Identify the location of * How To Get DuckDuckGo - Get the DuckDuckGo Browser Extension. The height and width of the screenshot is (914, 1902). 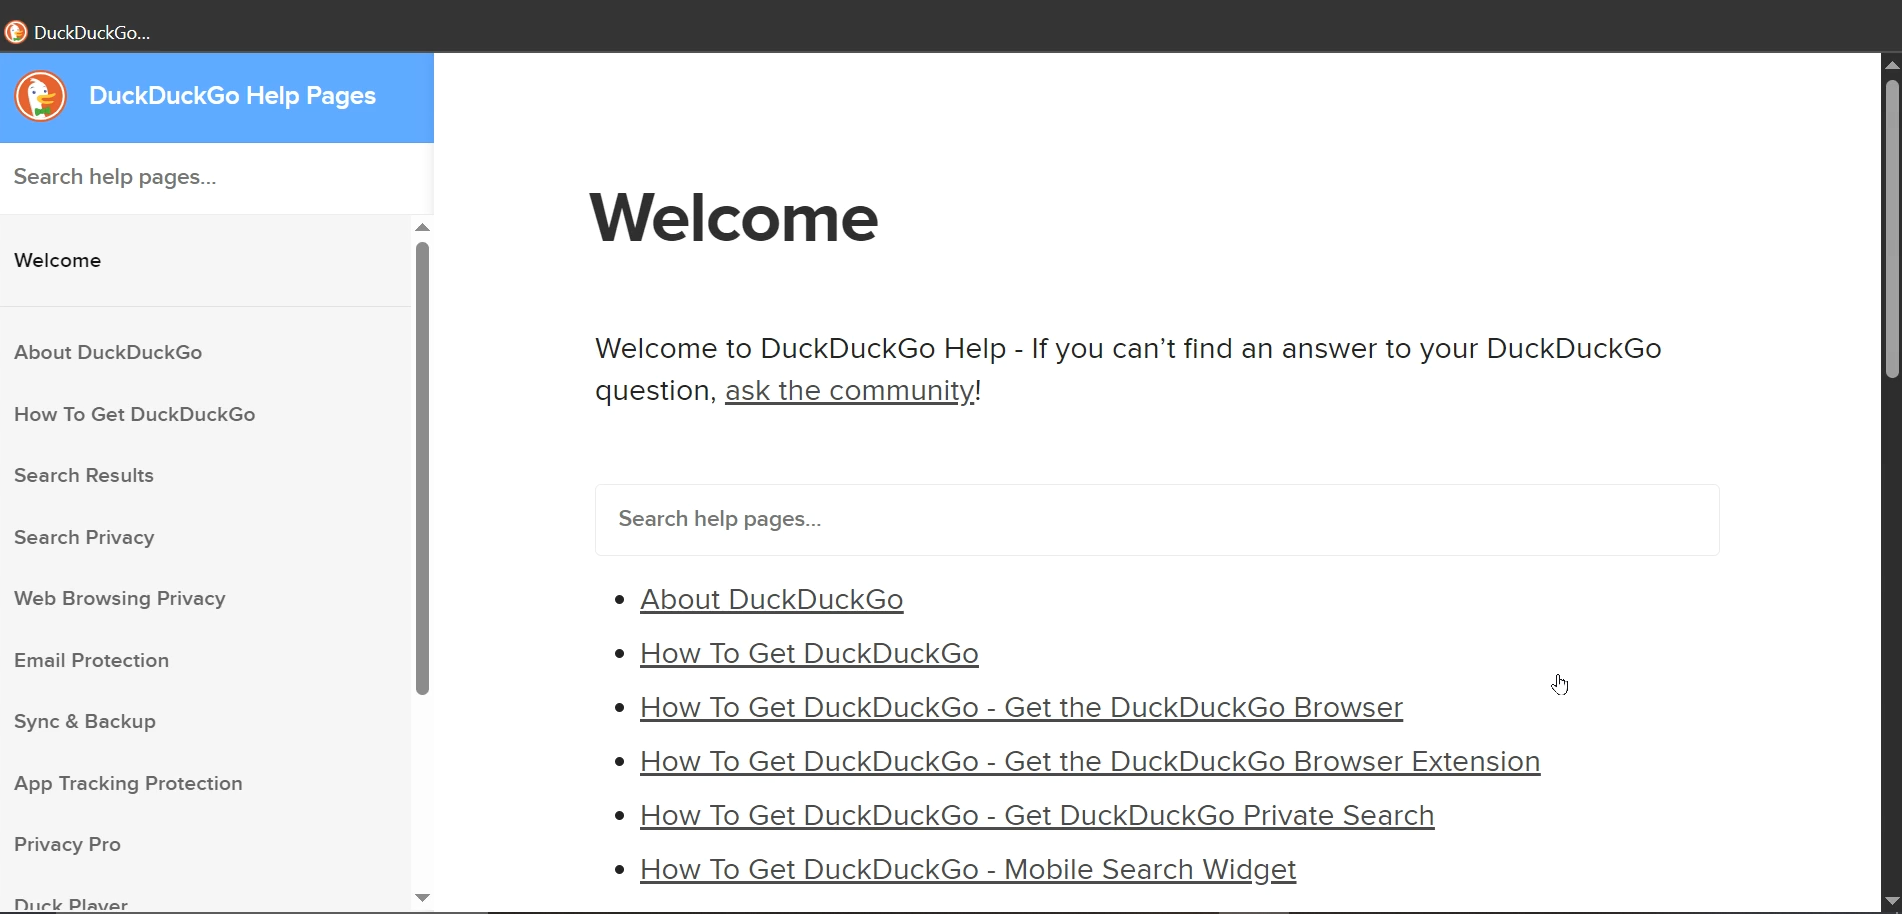
(1088, 764).